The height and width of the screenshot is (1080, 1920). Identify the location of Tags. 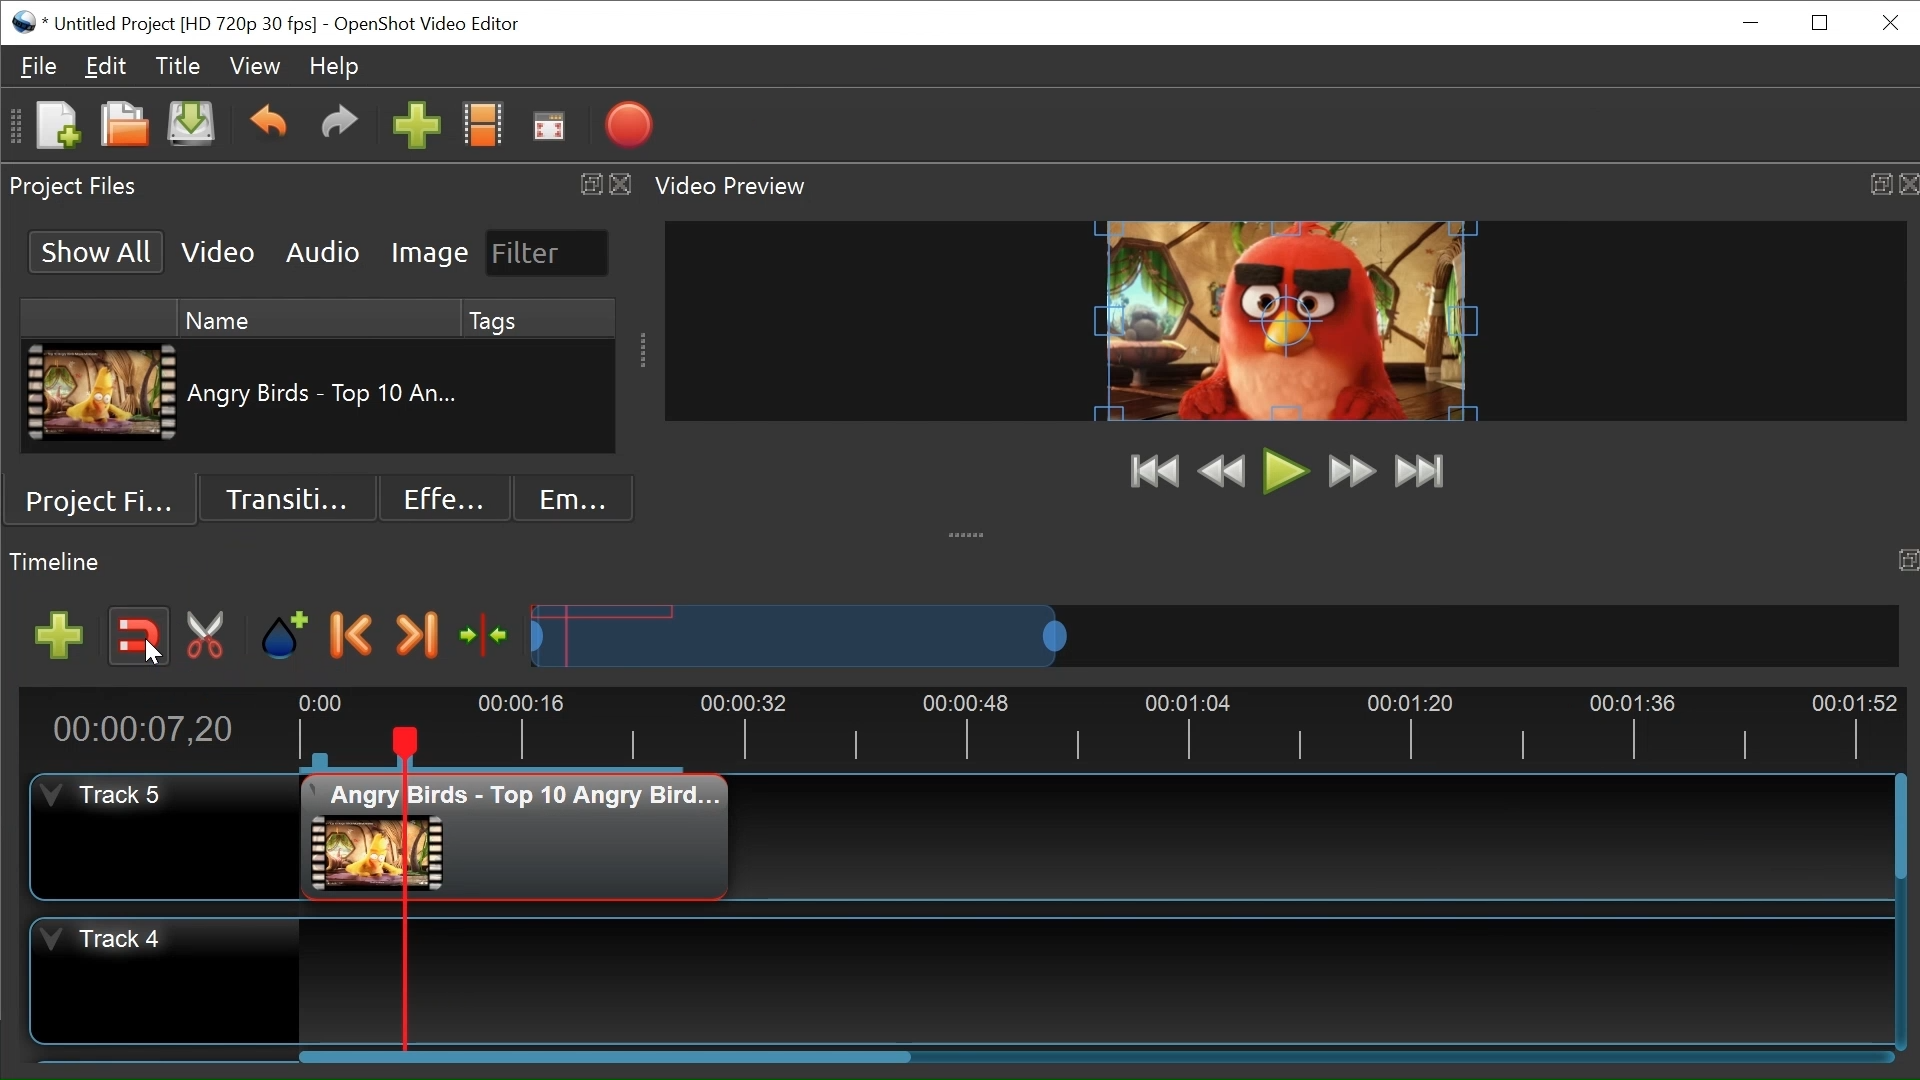
(537, 318).